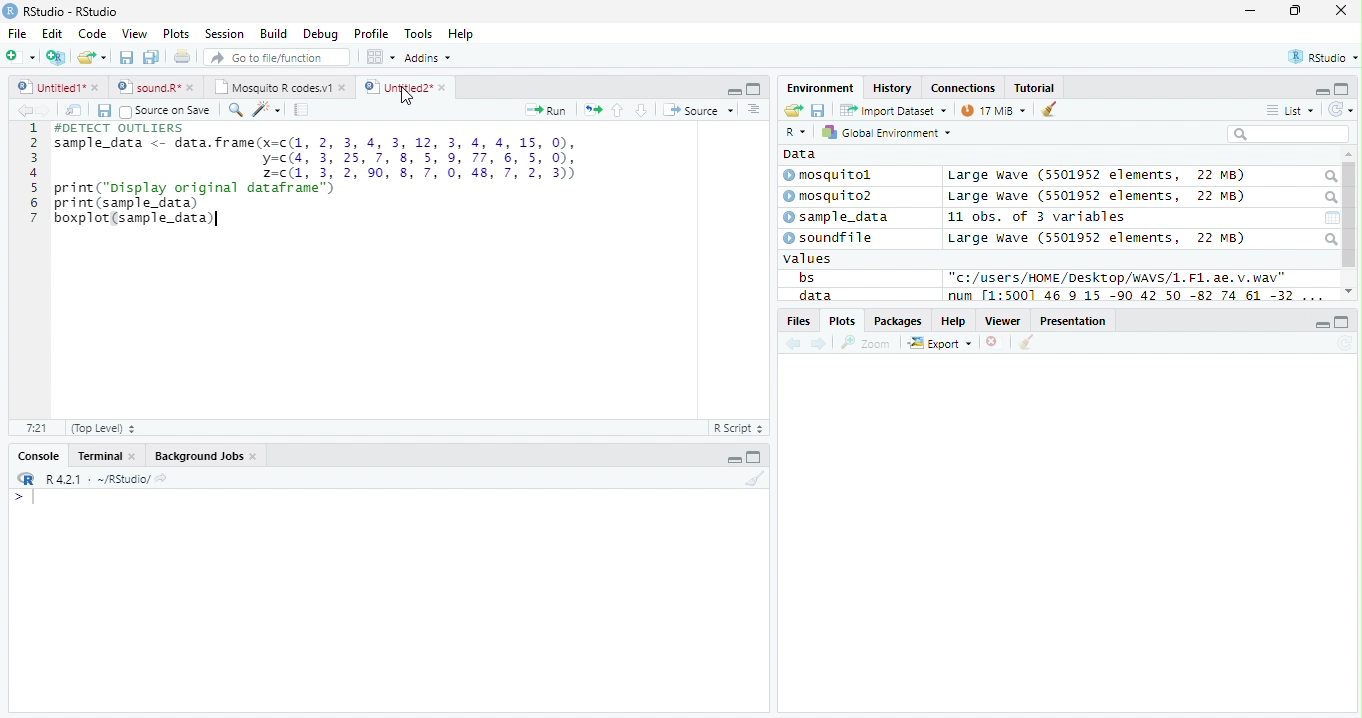 Image resolution: width=1362 pixels, height=718 pixels. What do you see at coordinates (382, 57) in the screenshot?
I see `workspace panes` at bounding box center [382, 57].